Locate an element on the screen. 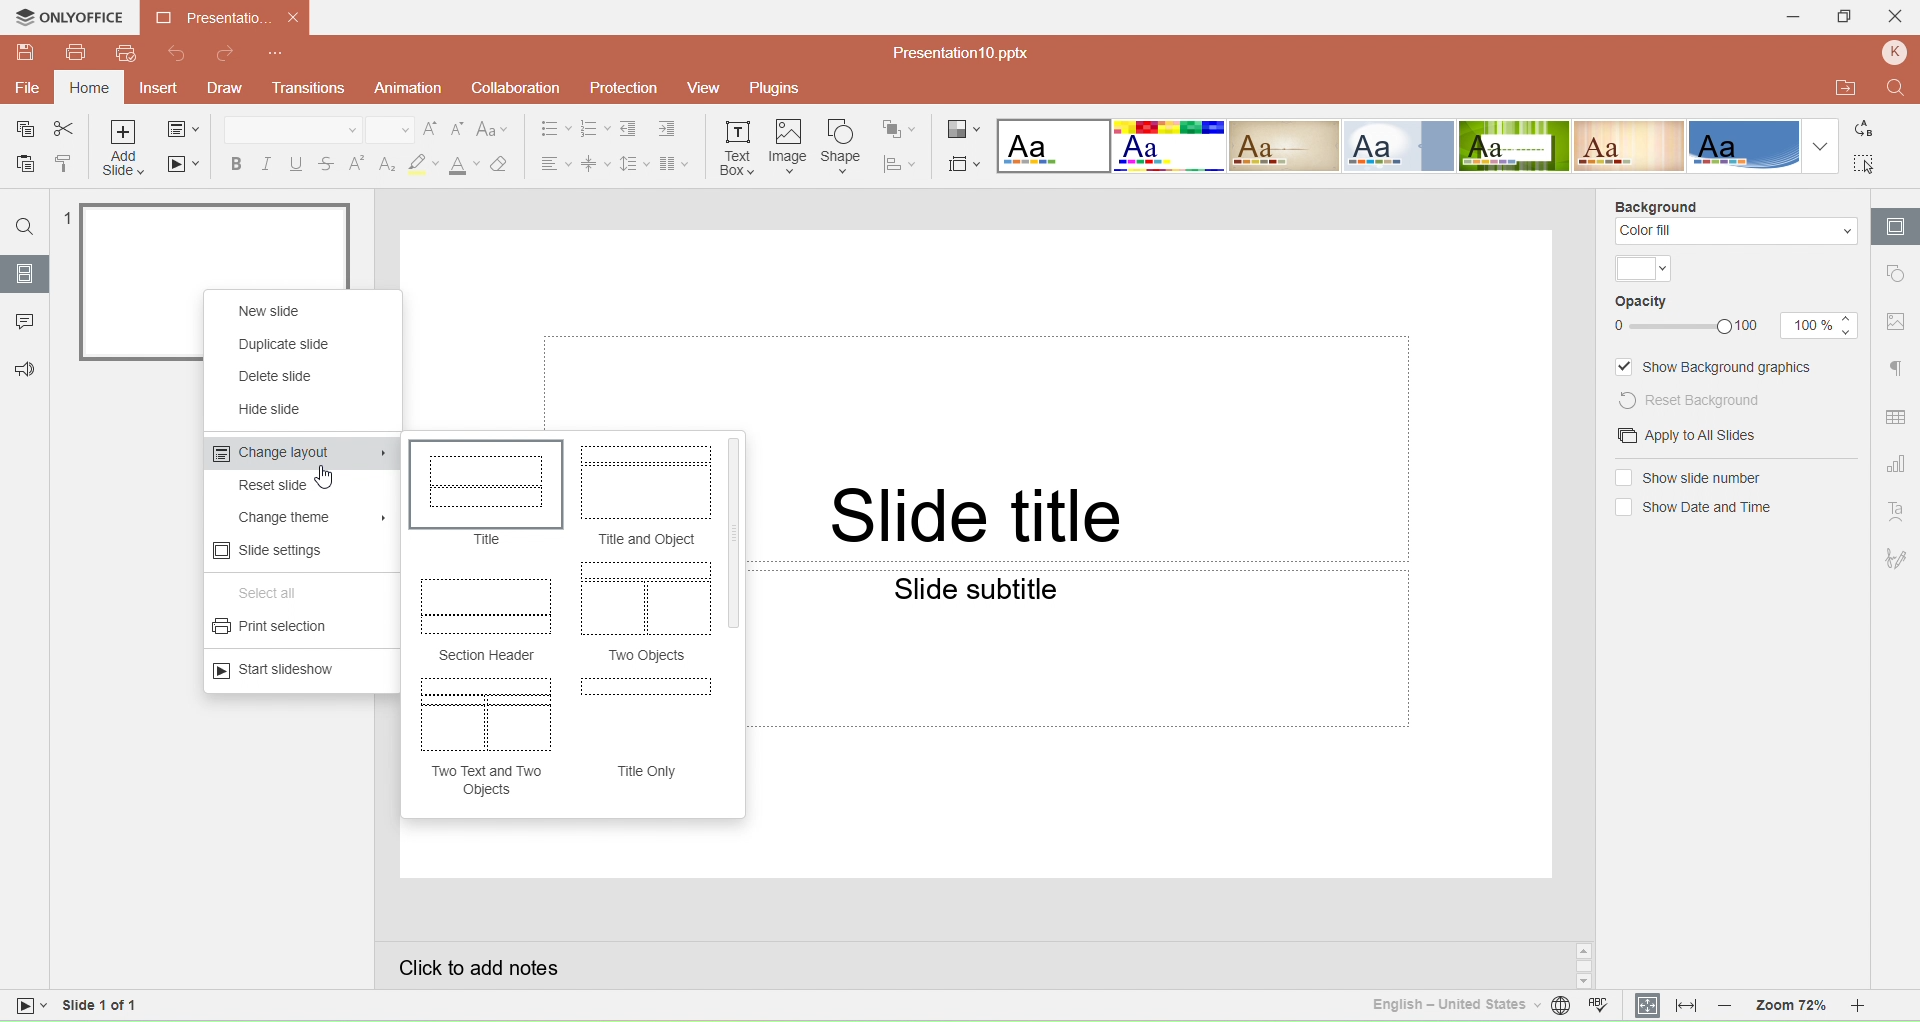 The width and height of the screenshot is (1920, 1022). Basic is located at coordinates (1170, 146).